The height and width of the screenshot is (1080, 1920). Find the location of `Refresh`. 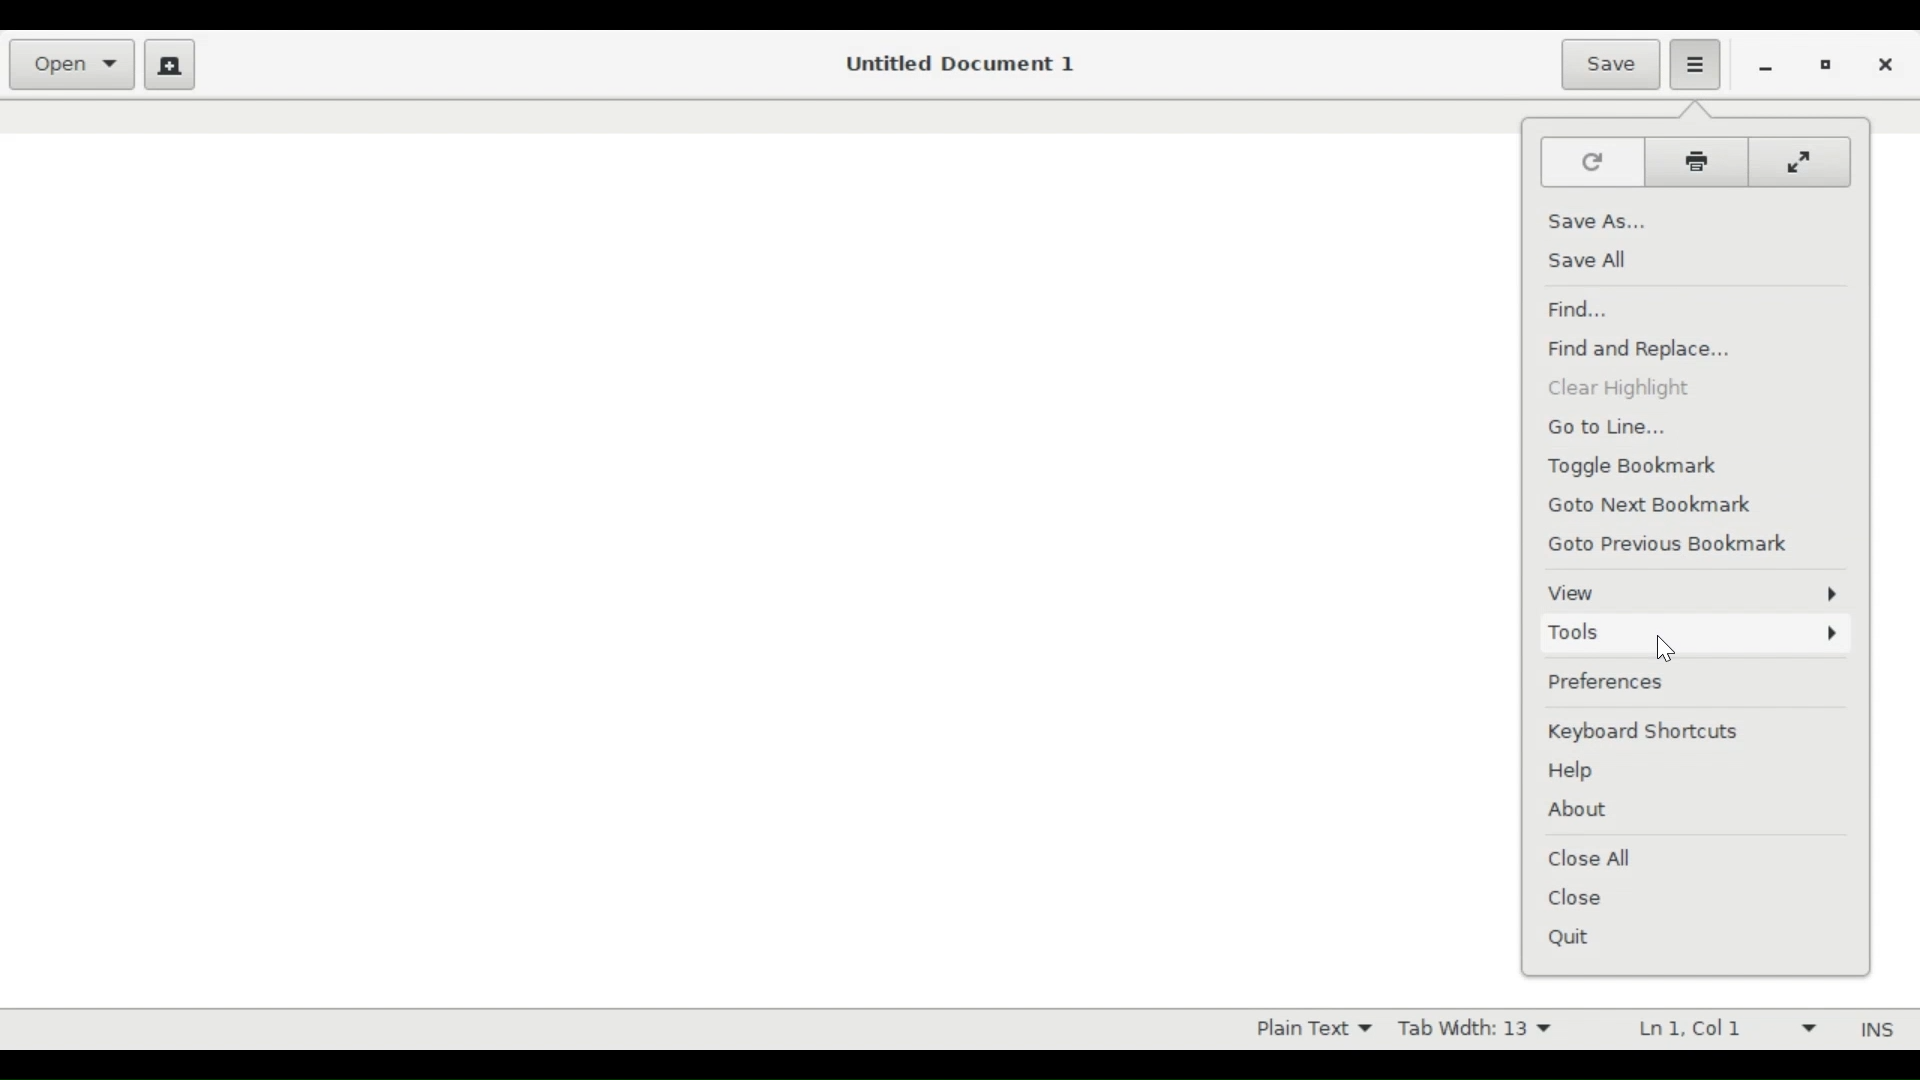

Refresh is located at coordinates (1592, 161).